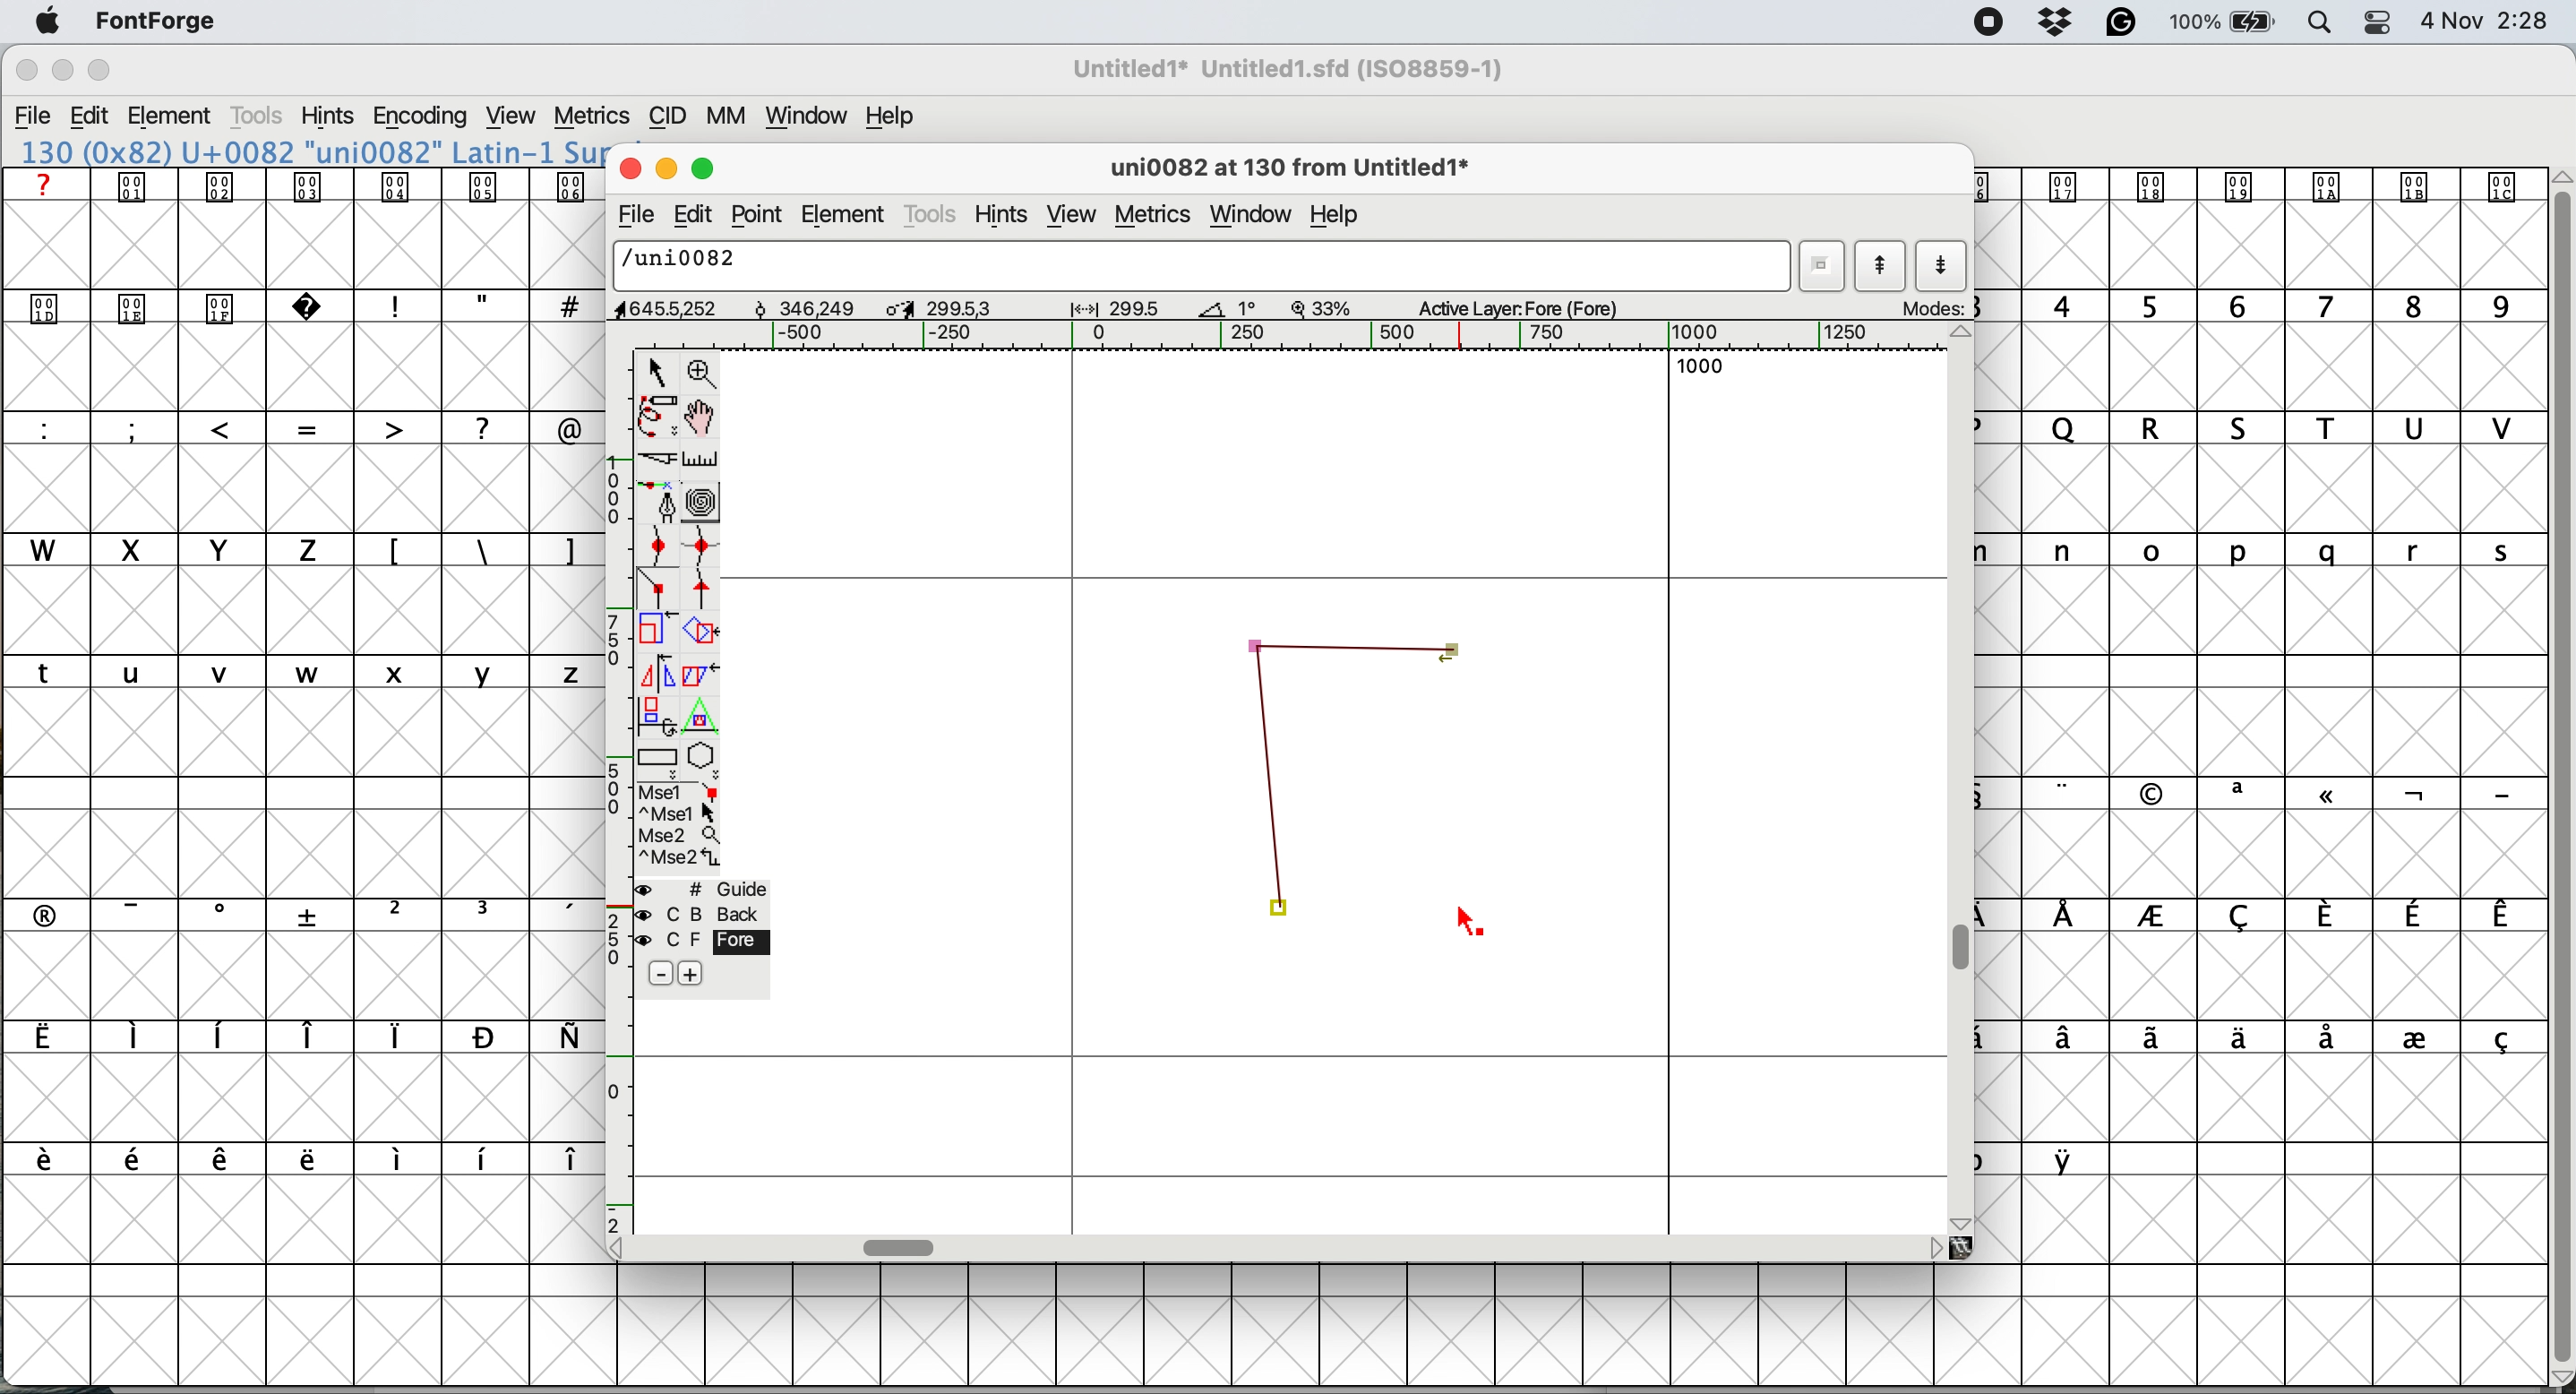 This screenshot has width=2576, height=1394. What do you see at coordinates (2277, 551) in the screenshot?
I see `lowercase letters` at bounding box center [2277, 551].